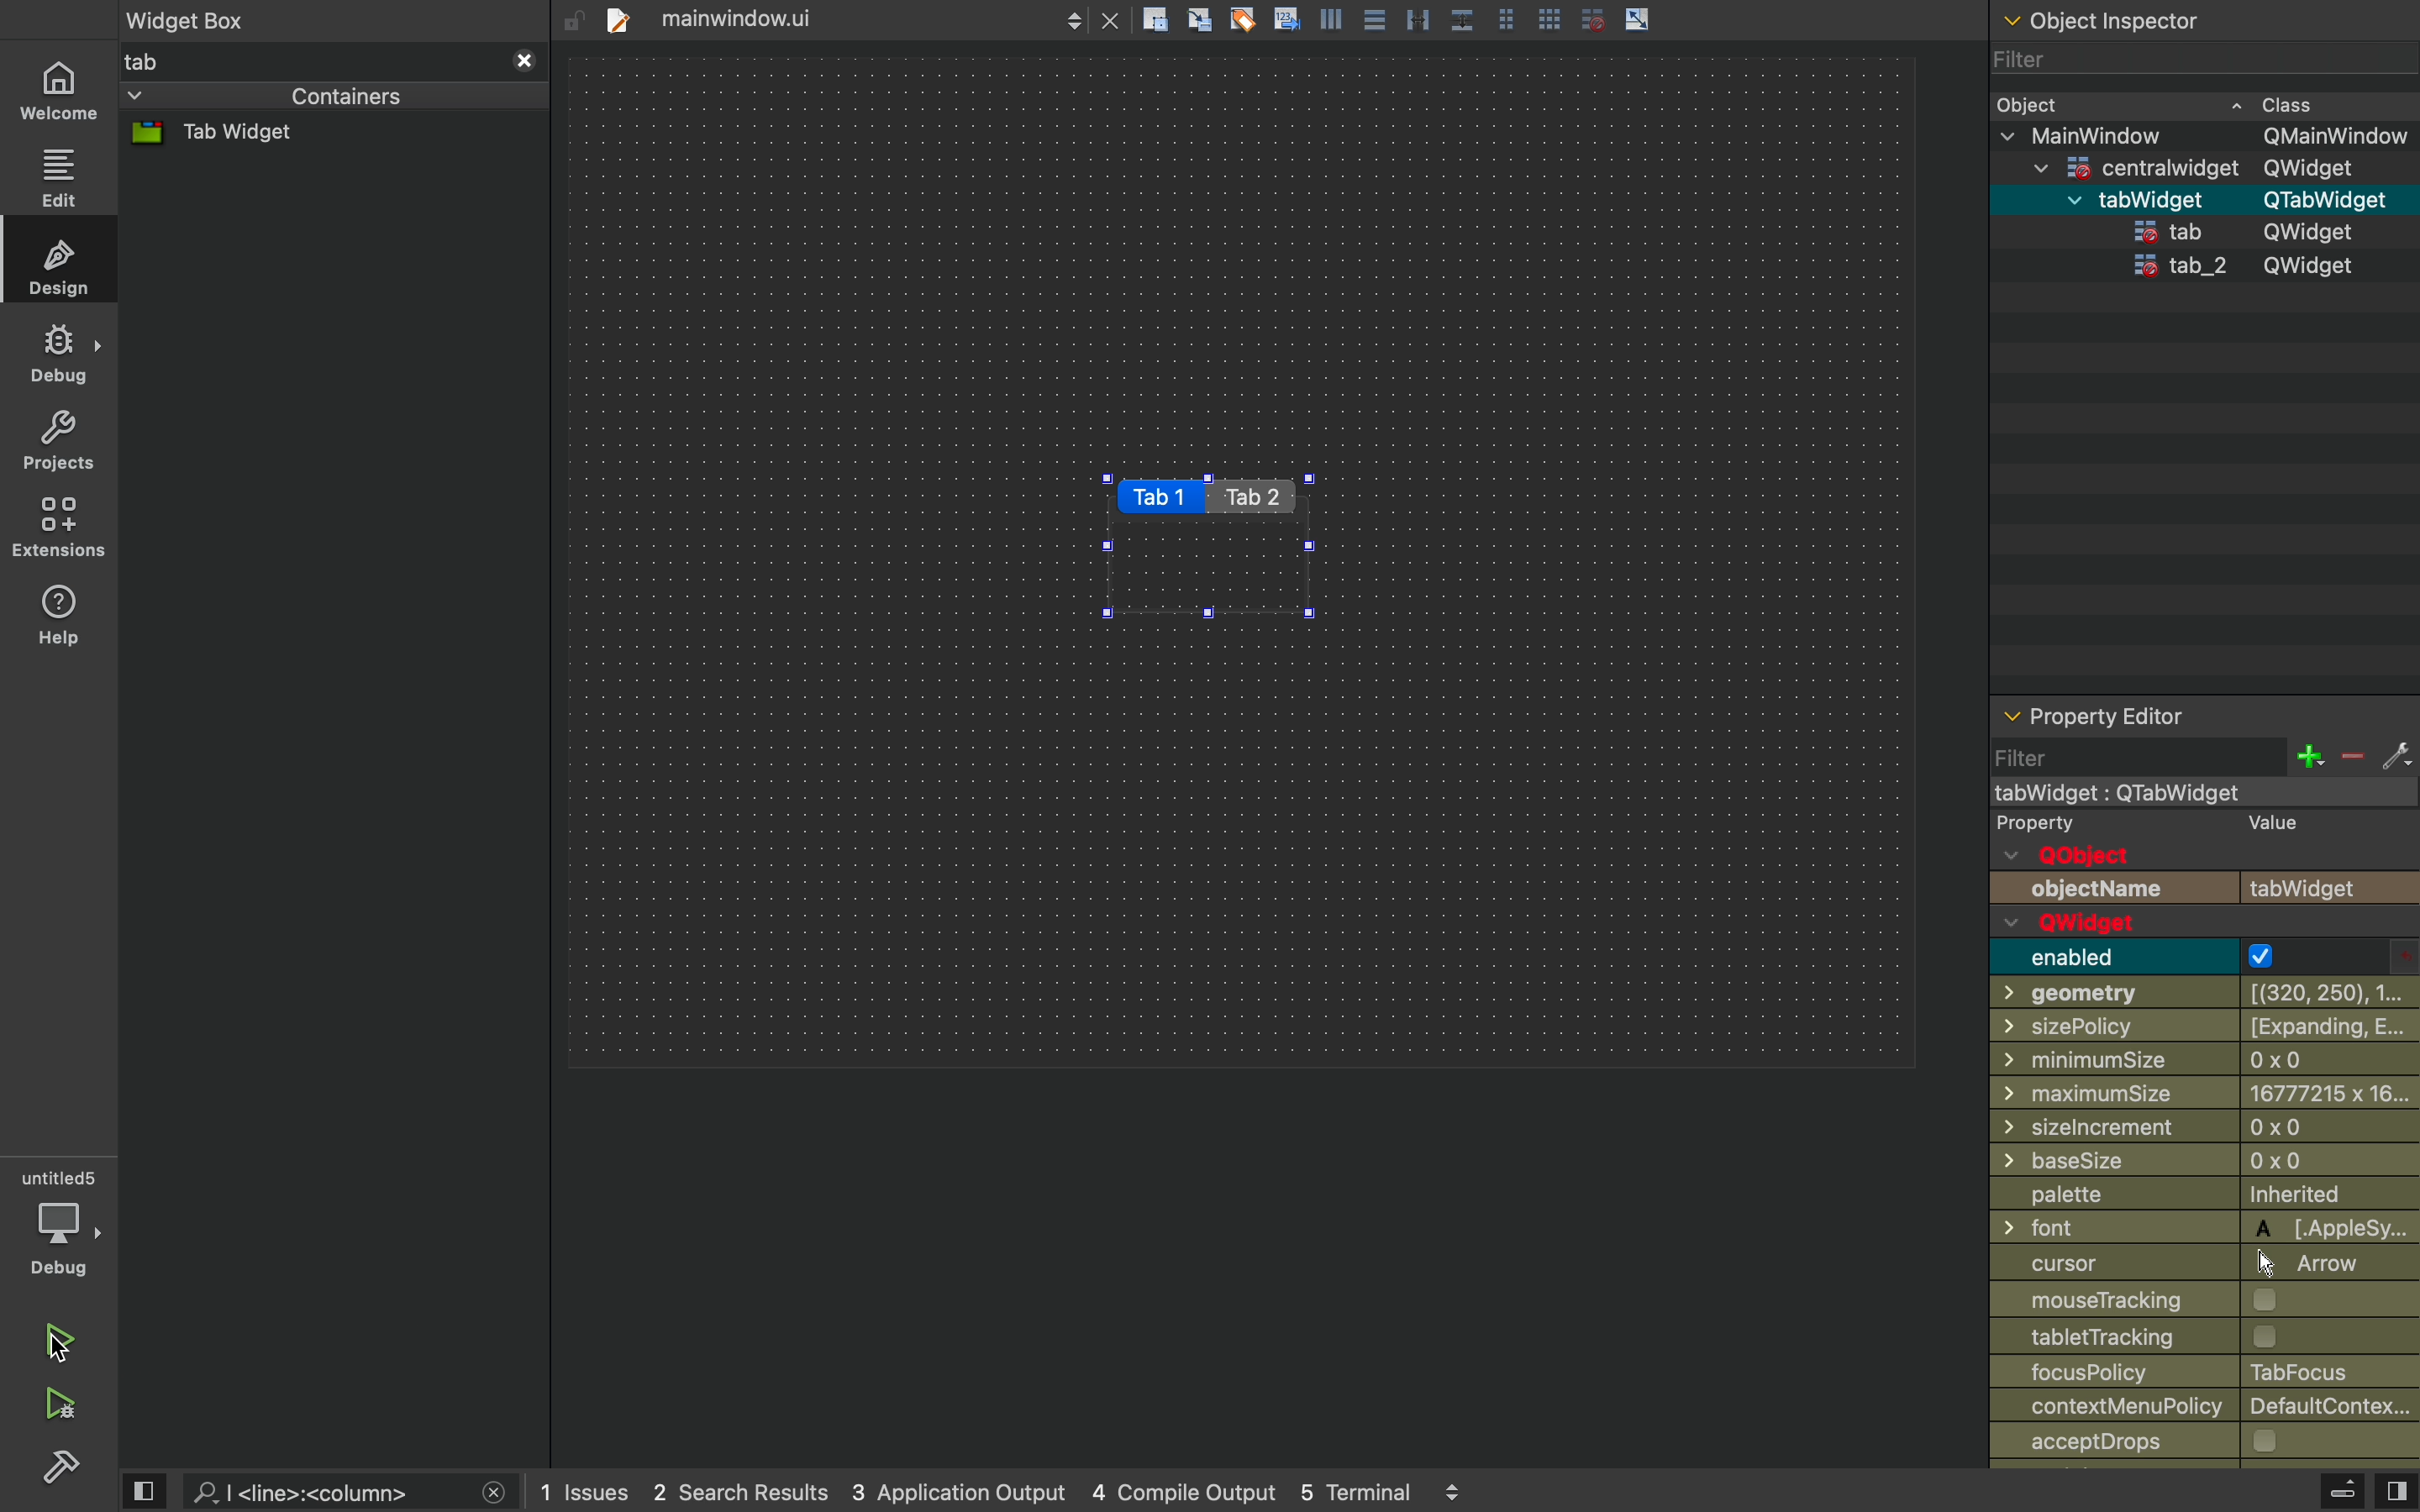 The height and width of the screenshot is (1512, 2420). Describe the element at coordinates (1242, 18) in the screenshot. I see `tagging` at that location.